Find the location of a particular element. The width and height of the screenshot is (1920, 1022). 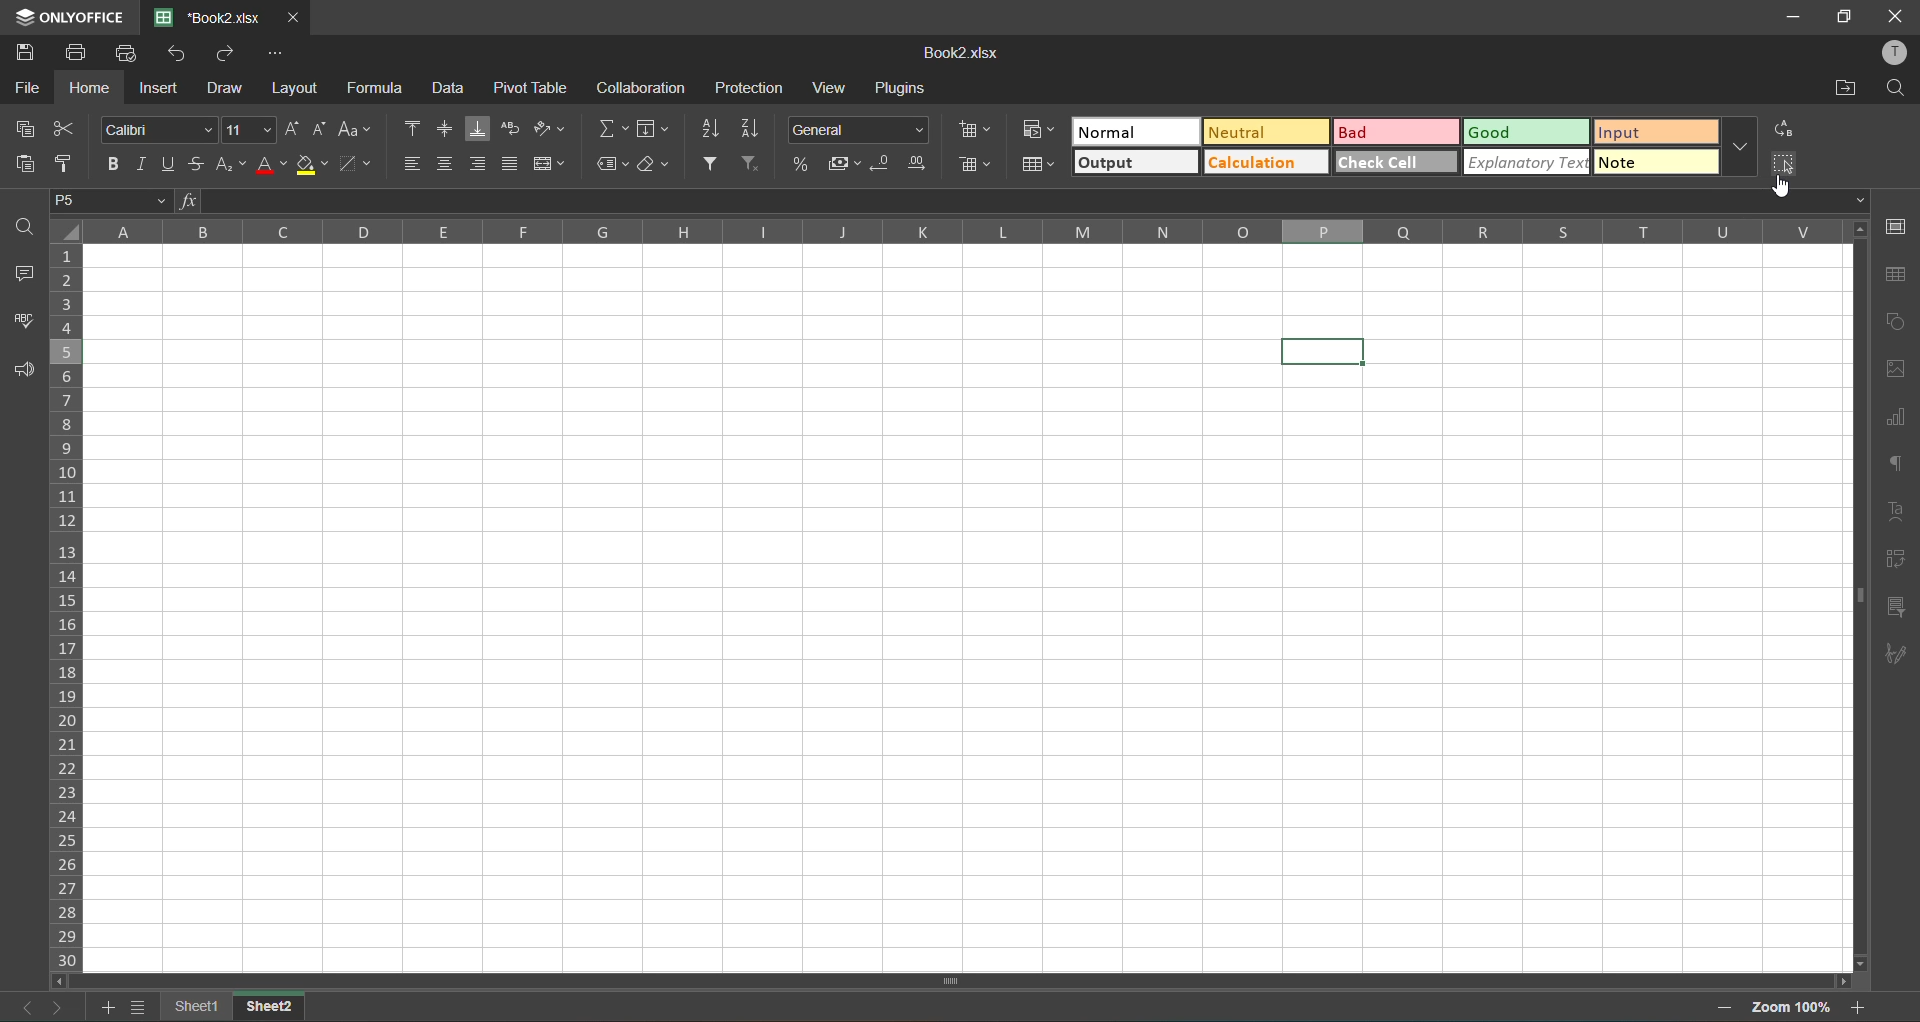

check cell is located at coordinates (1391, 160).